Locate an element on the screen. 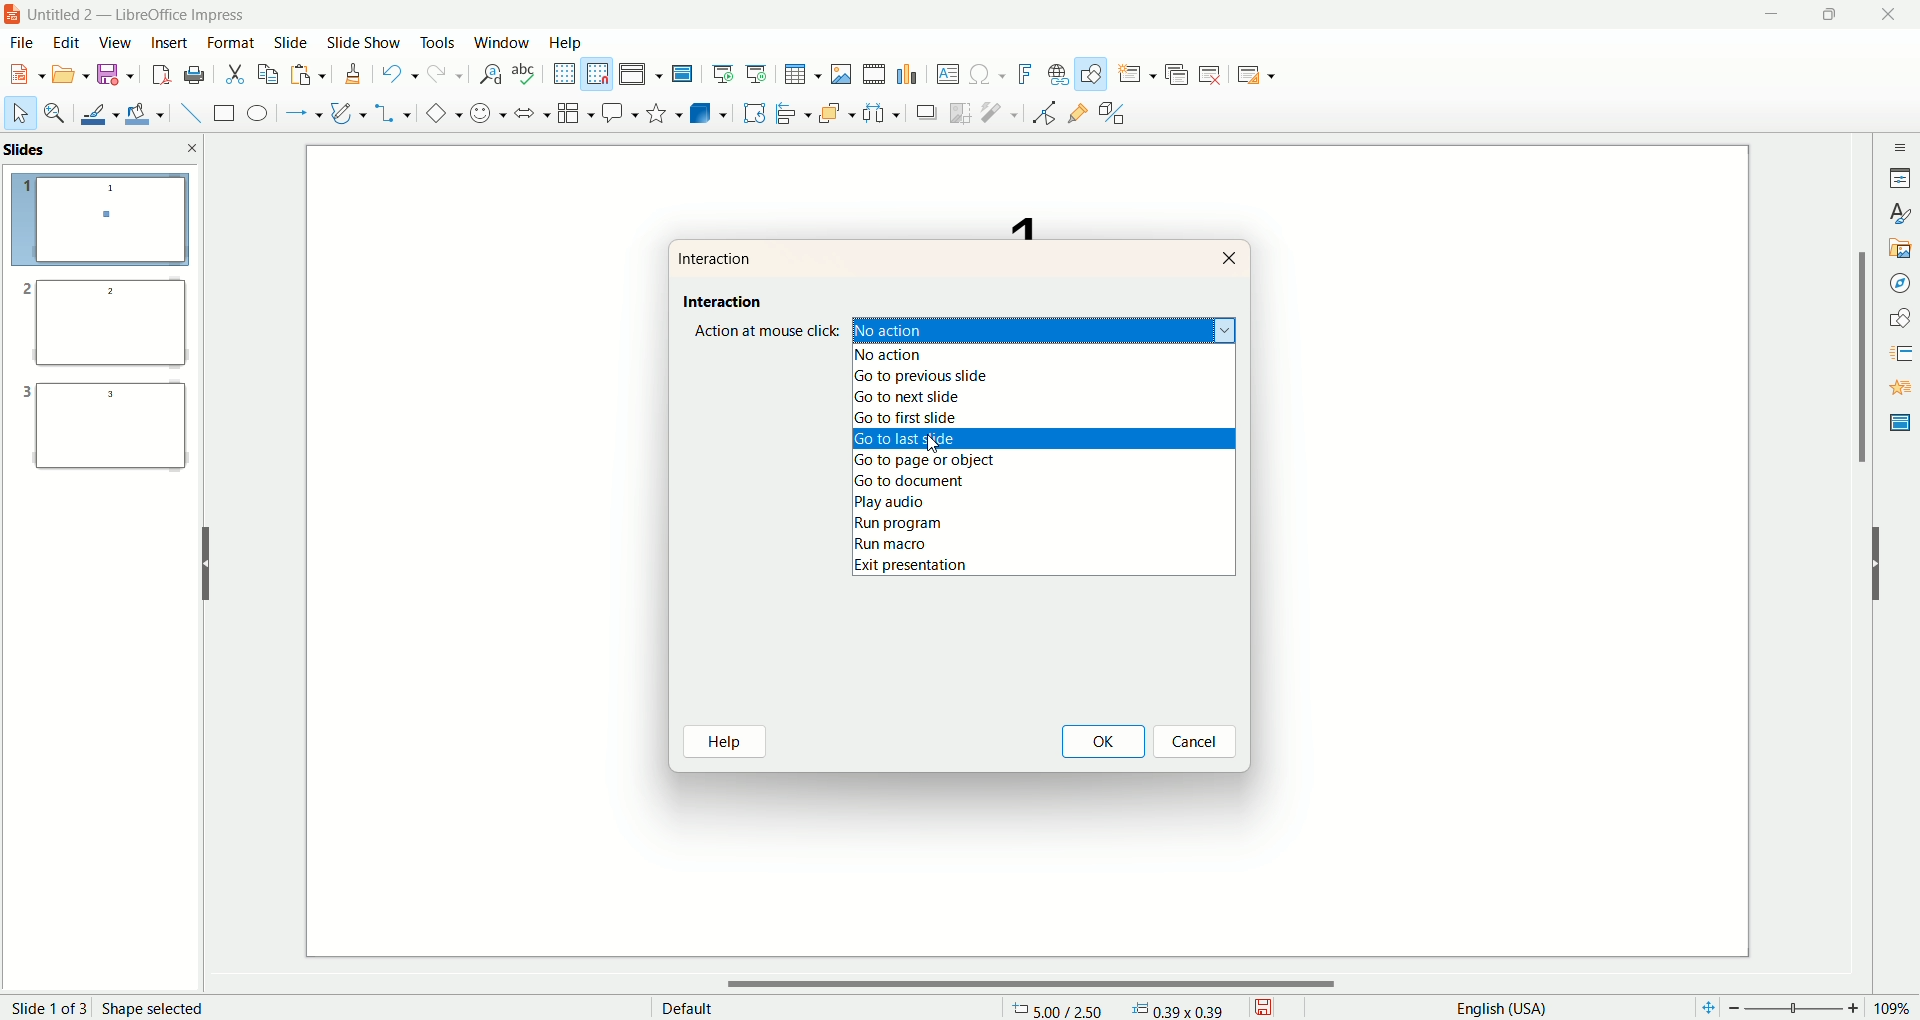 The height and width of the screenshot is (1020, 1920). sidebar settings is located at coordinates (1898, 144).